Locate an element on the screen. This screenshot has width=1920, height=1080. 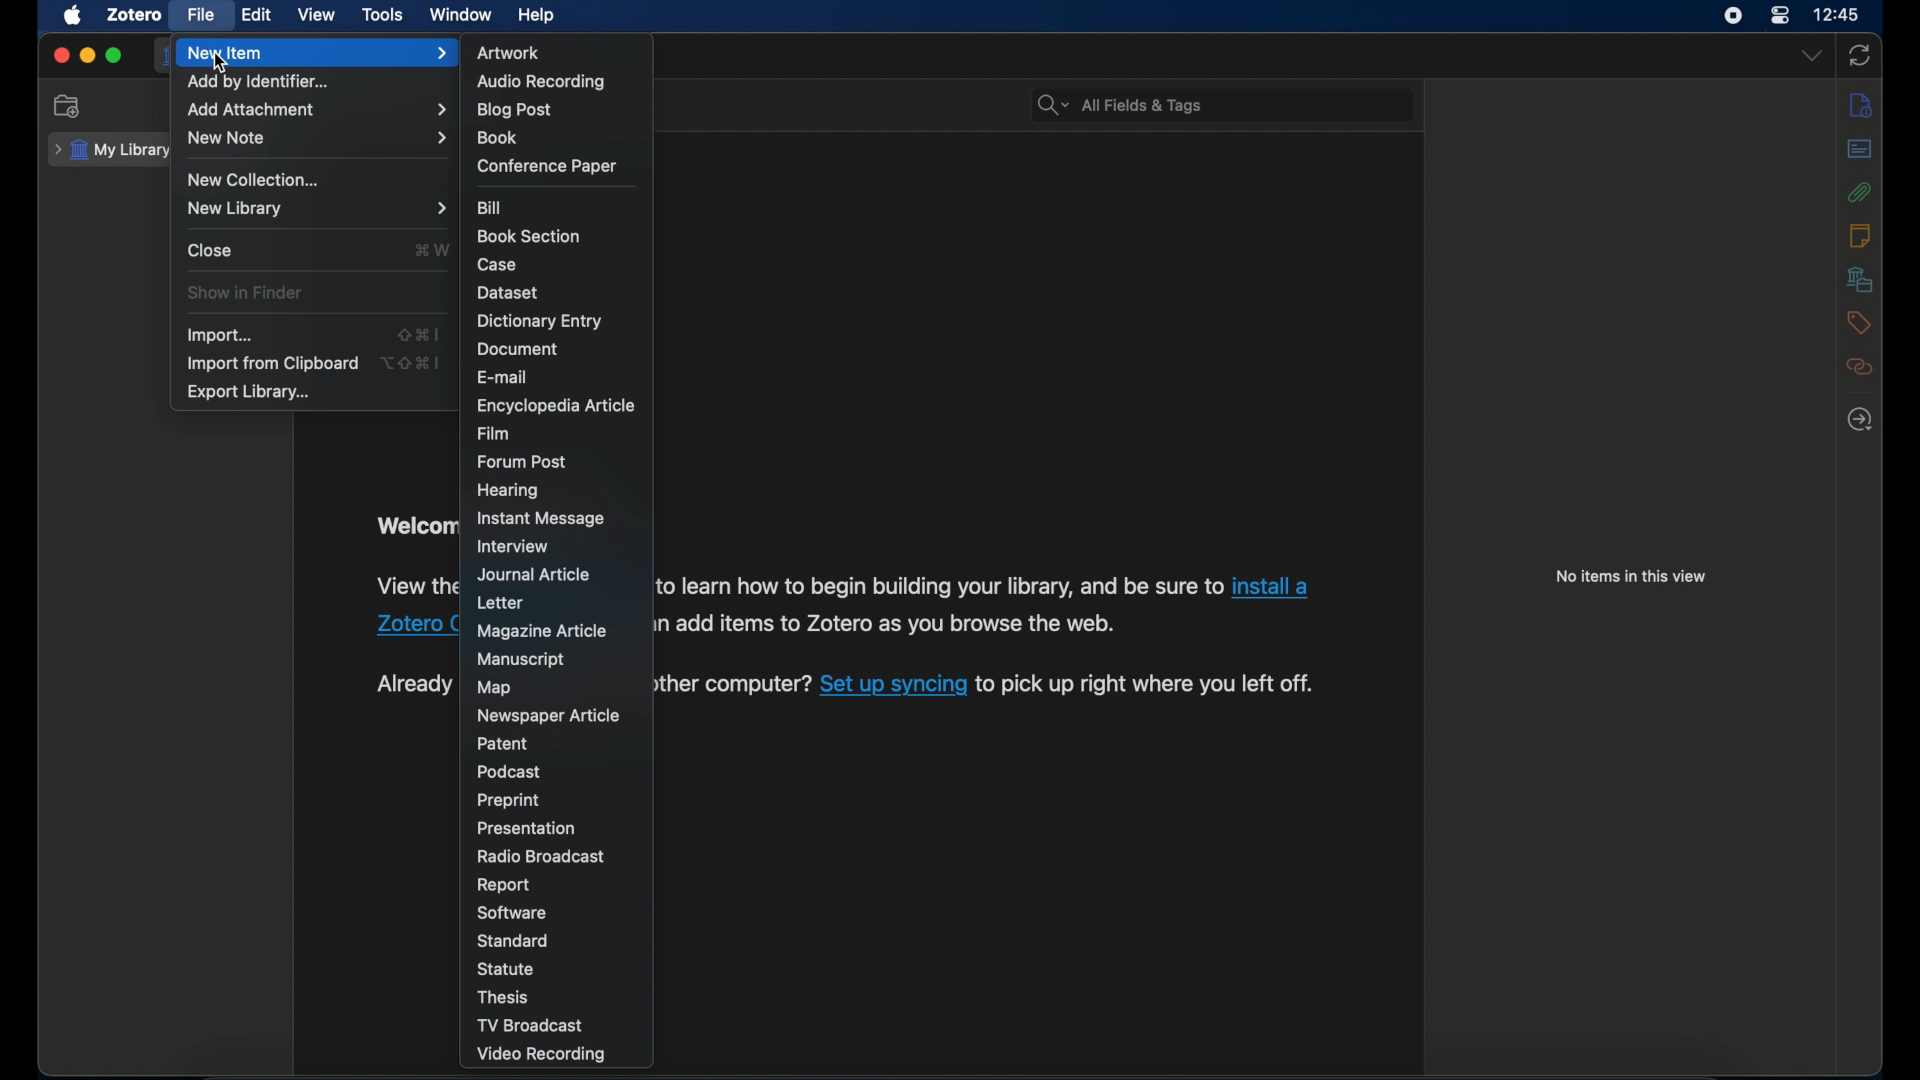
software is located at coordinates (512, 913).